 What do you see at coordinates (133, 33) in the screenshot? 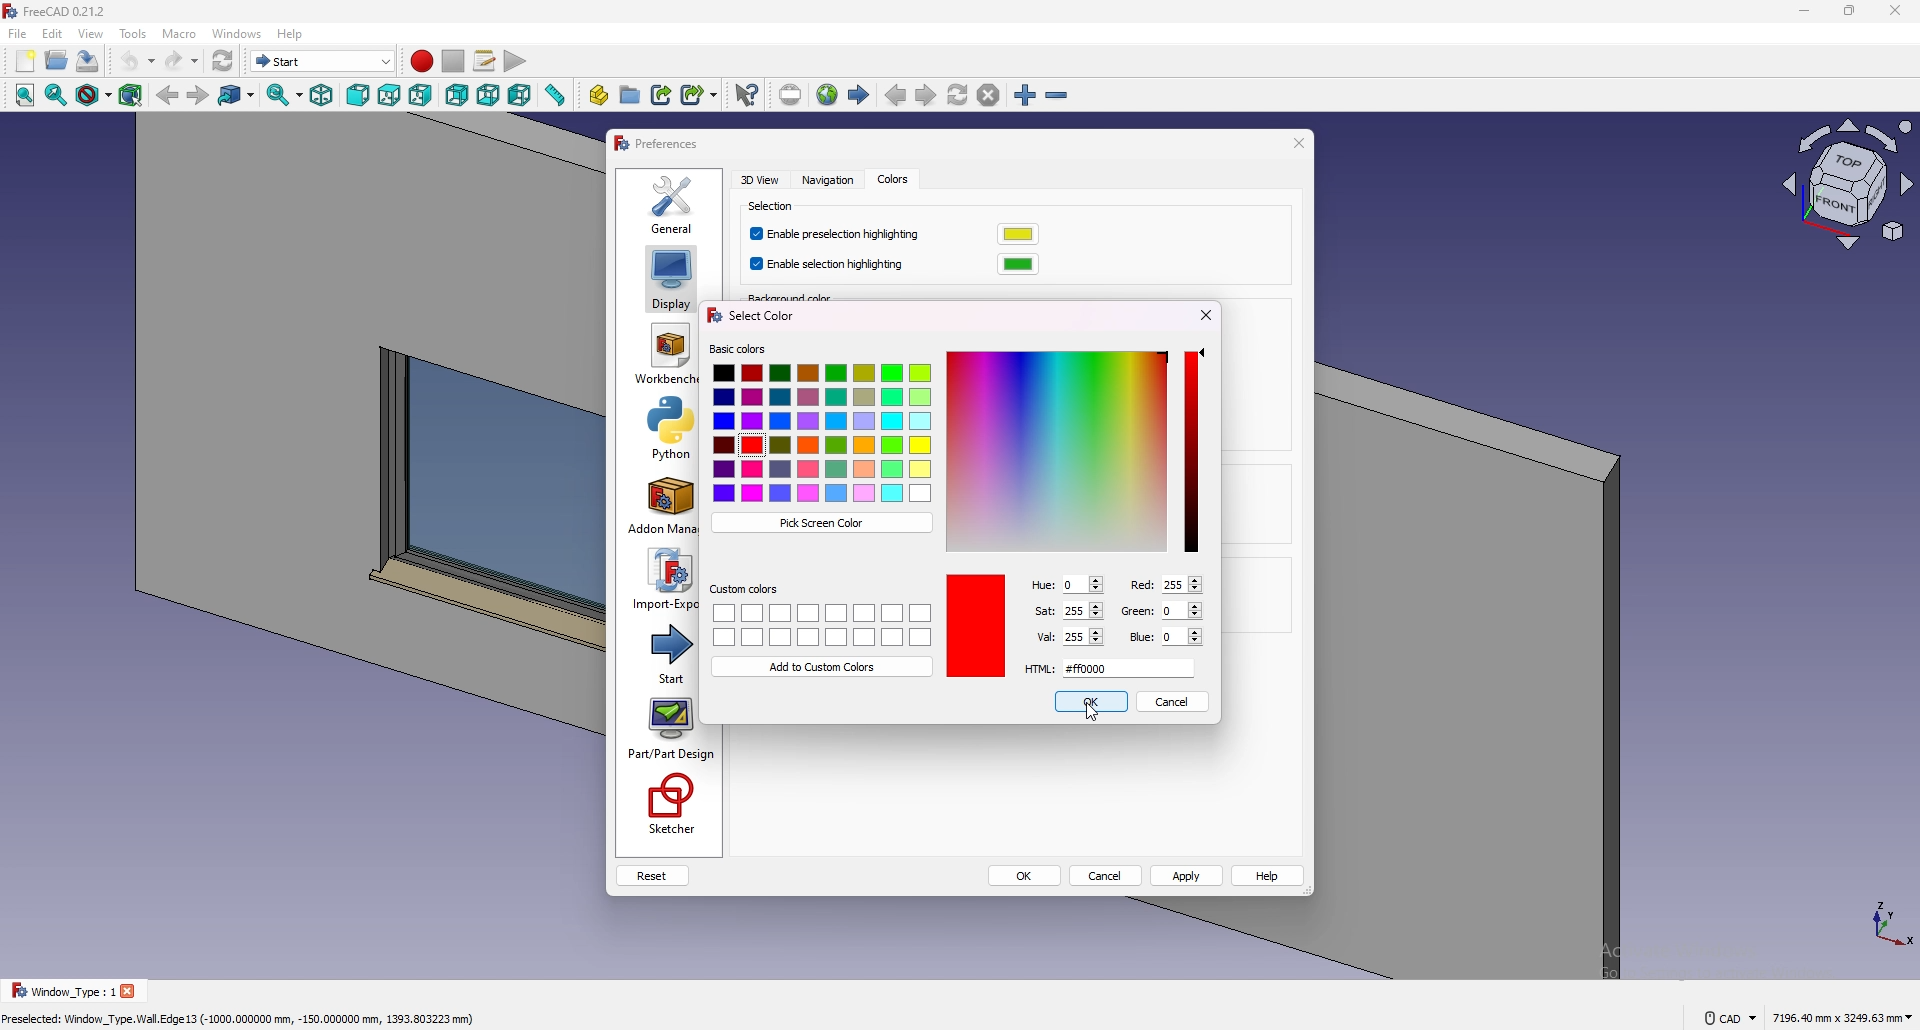
I see `tools` at bounding box center [133, 33].